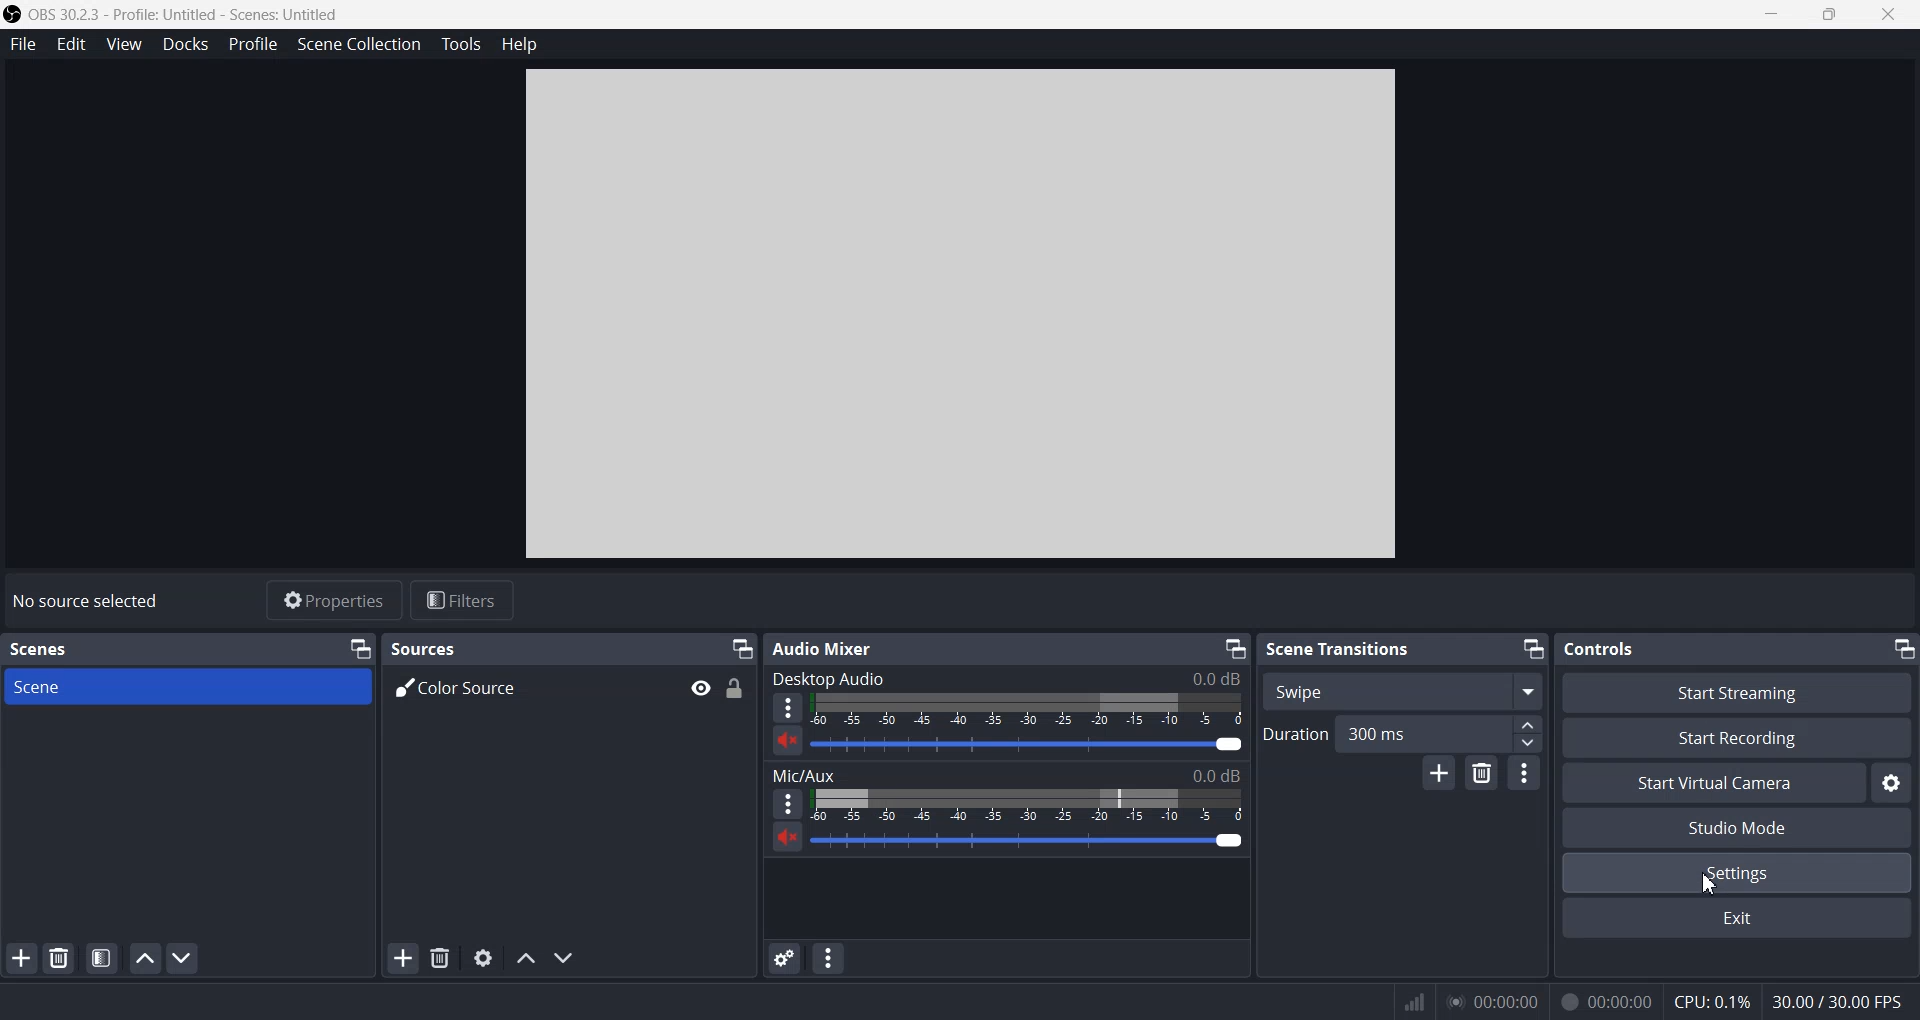 The image size is (1920, 1020). I want to click on Move scene down, so click(182, 958).